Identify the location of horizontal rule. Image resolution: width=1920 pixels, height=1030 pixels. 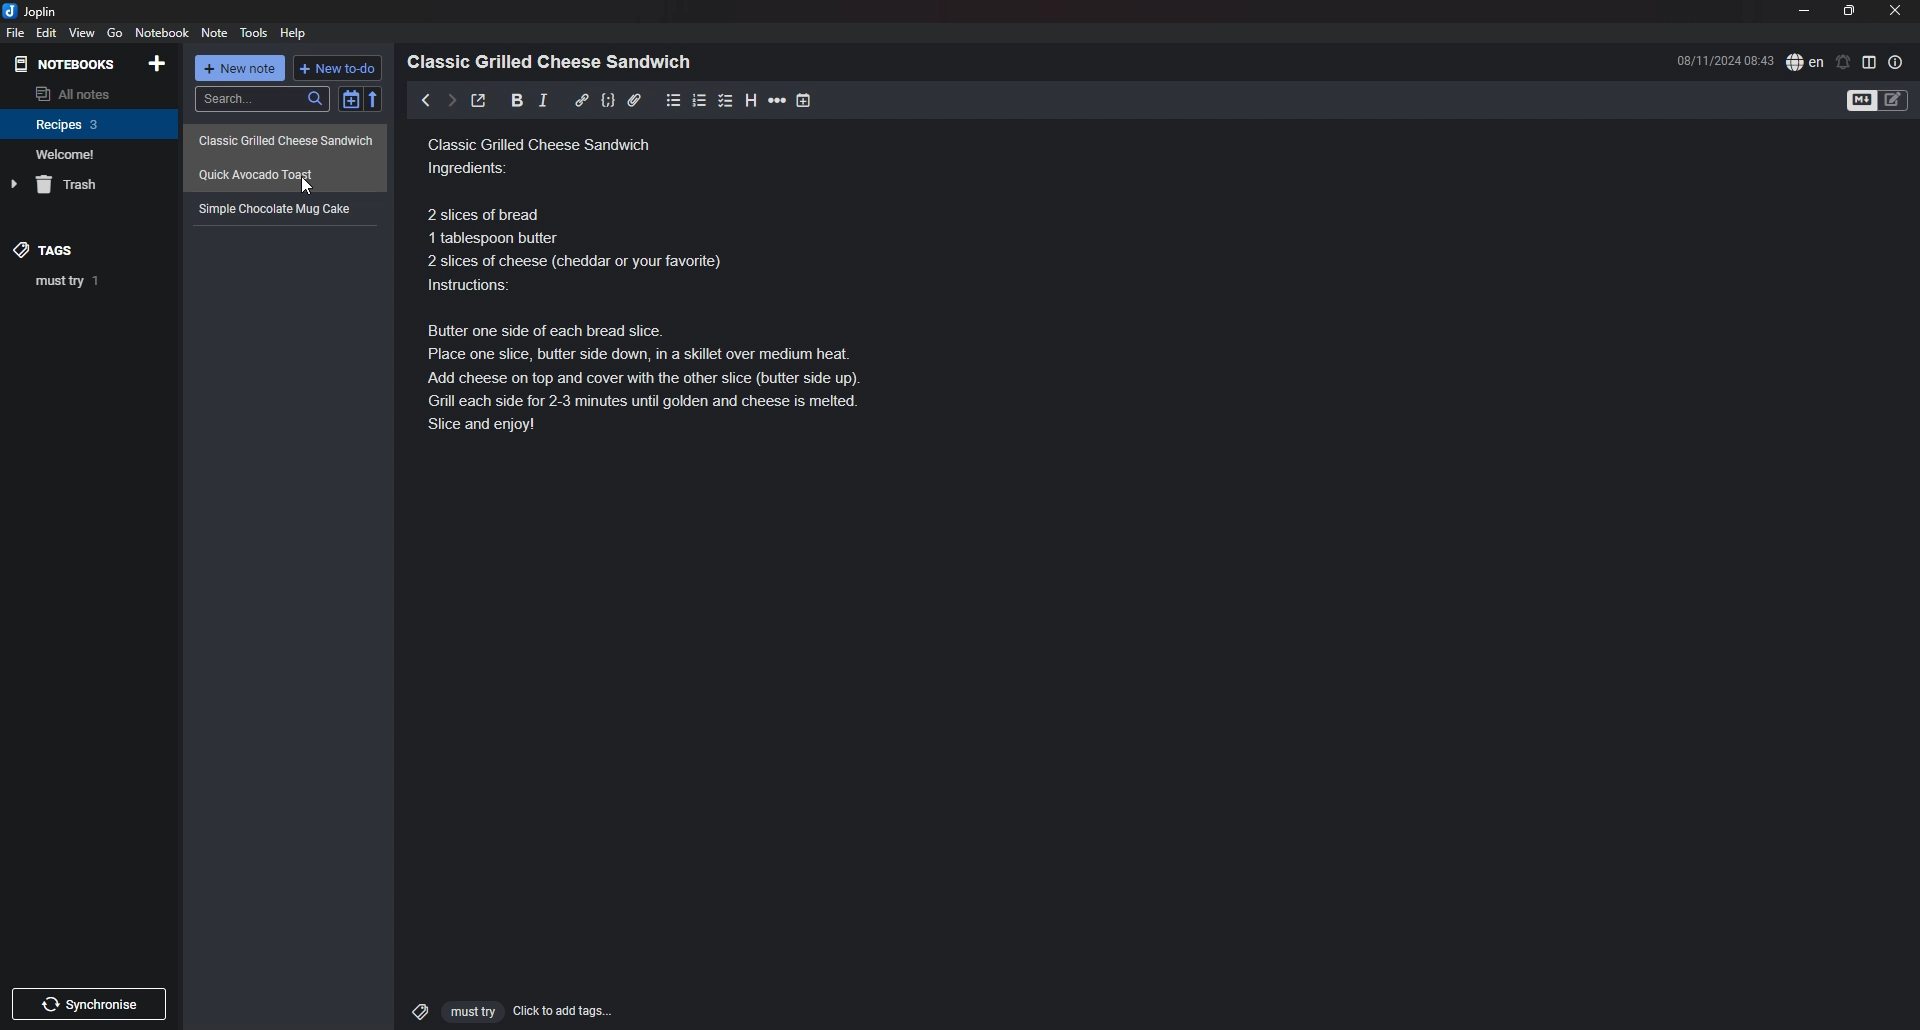
(778, 100).